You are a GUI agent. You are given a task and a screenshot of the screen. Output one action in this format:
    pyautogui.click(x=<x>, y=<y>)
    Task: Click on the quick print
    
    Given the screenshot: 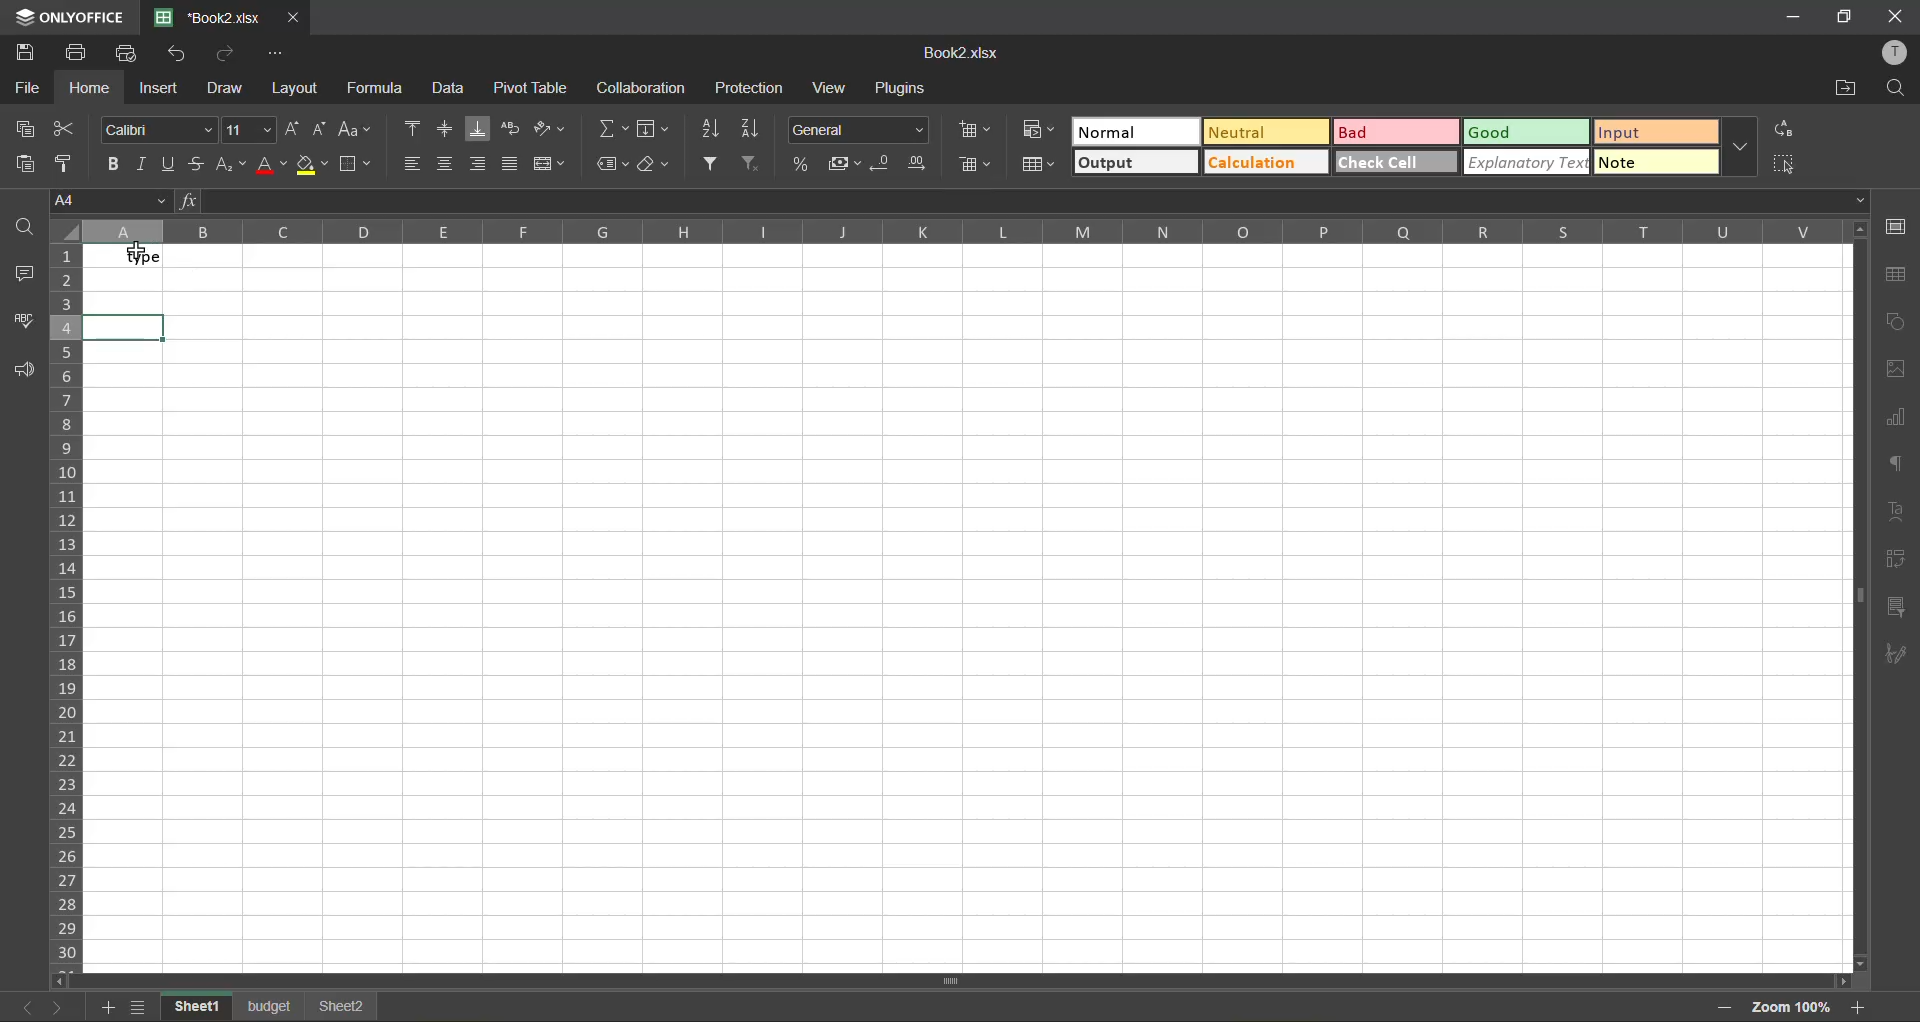 What is the action you would take?
    pyautogui.click(x=127, y=53)
    